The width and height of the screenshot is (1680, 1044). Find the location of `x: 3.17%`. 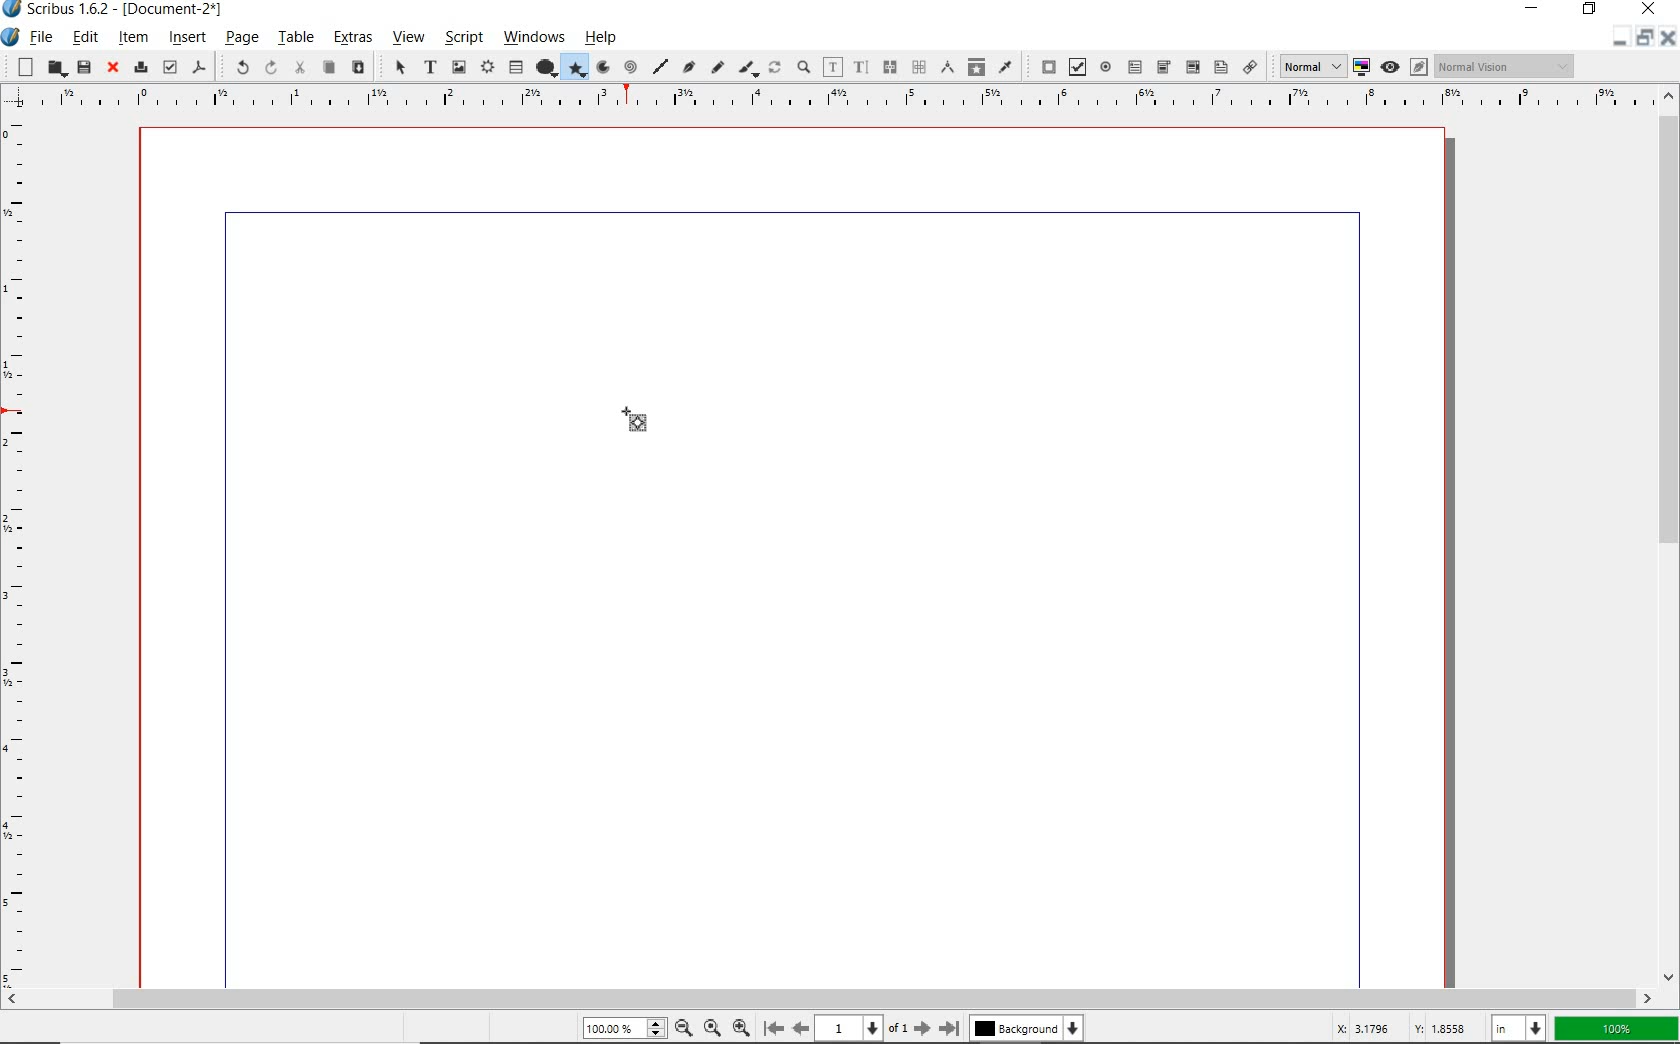

x: 3.17% is located at coordinates (1359, 1028).